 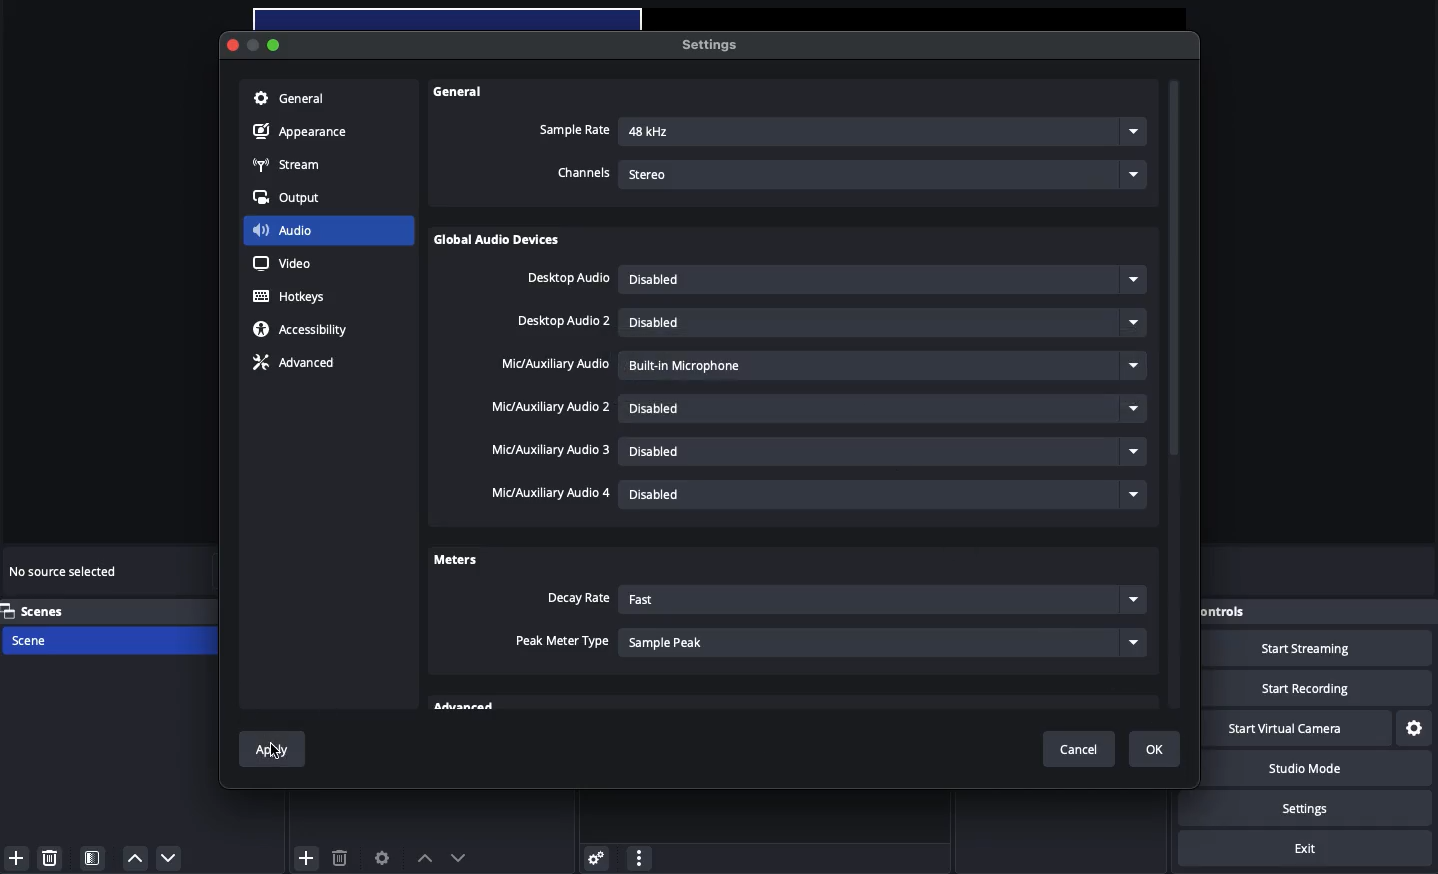 I want to click on Cursor, so click(x=277, y=752).